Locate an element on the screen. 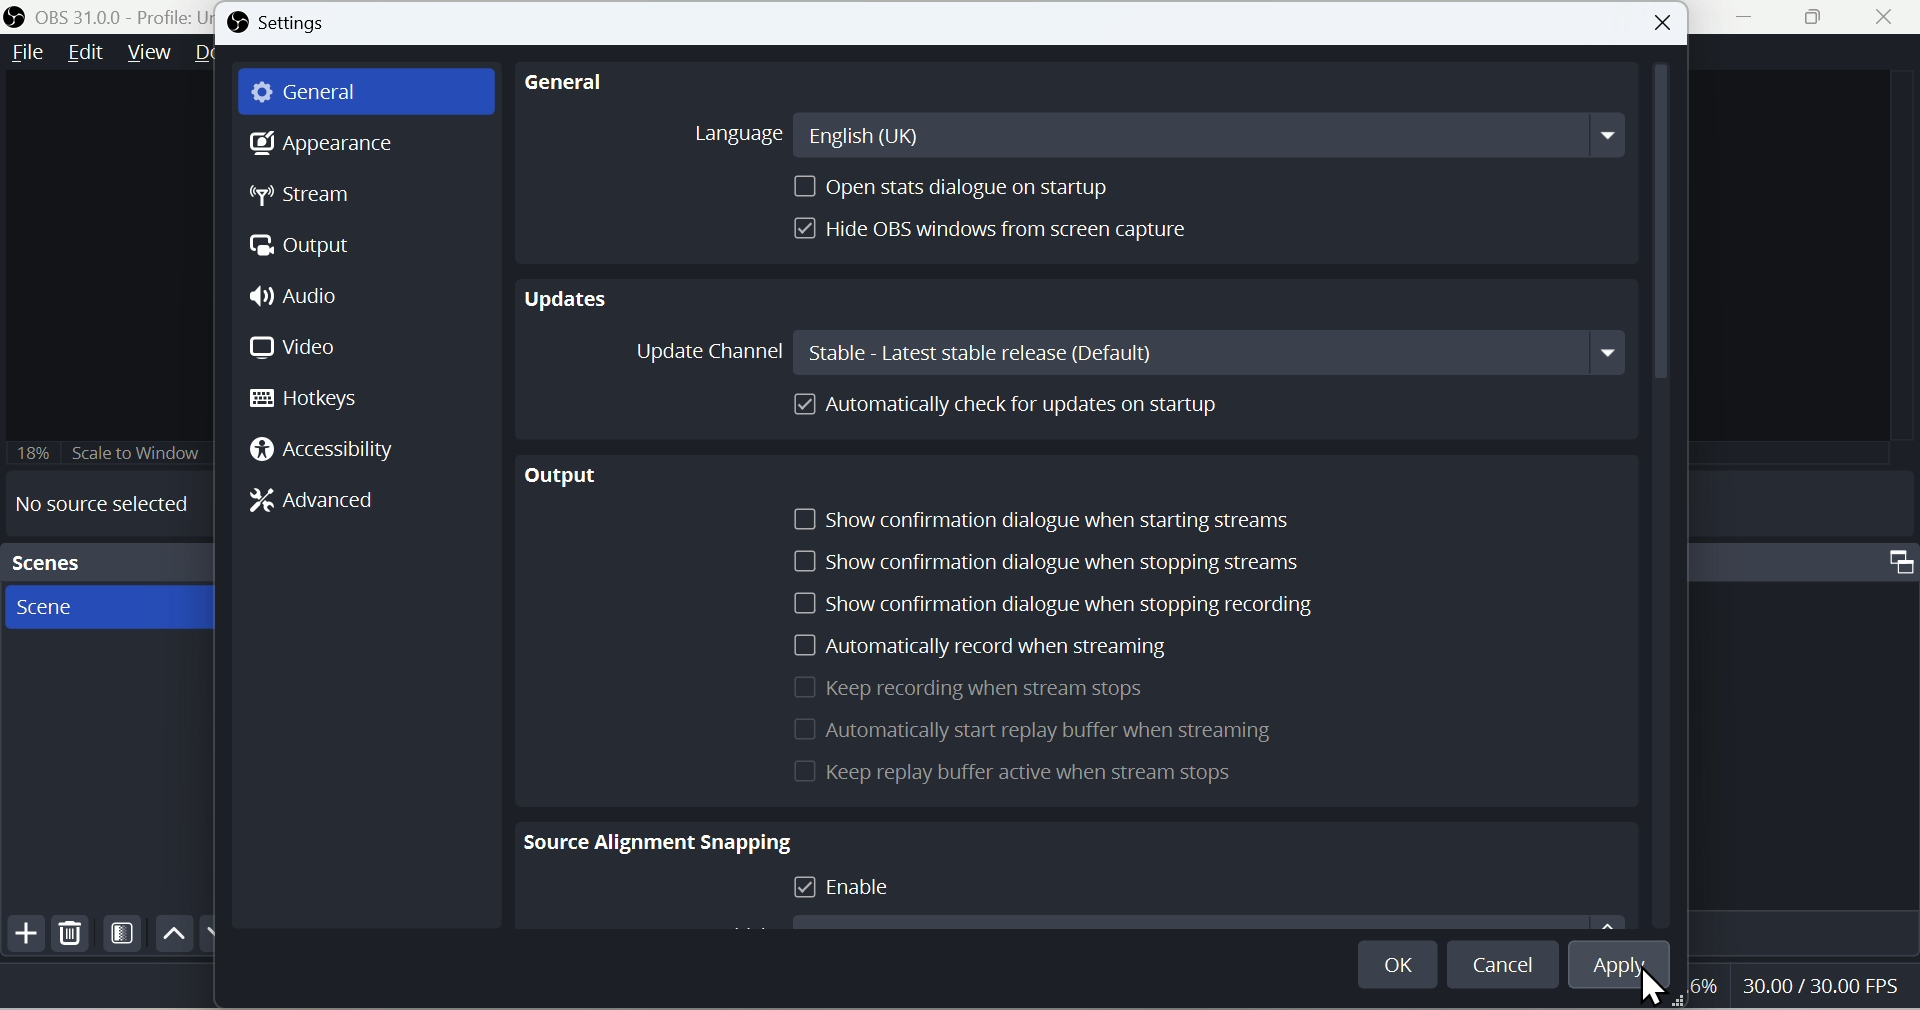 This screenshot has width=1920, height=1010. output is located at coordinates (556, 475).